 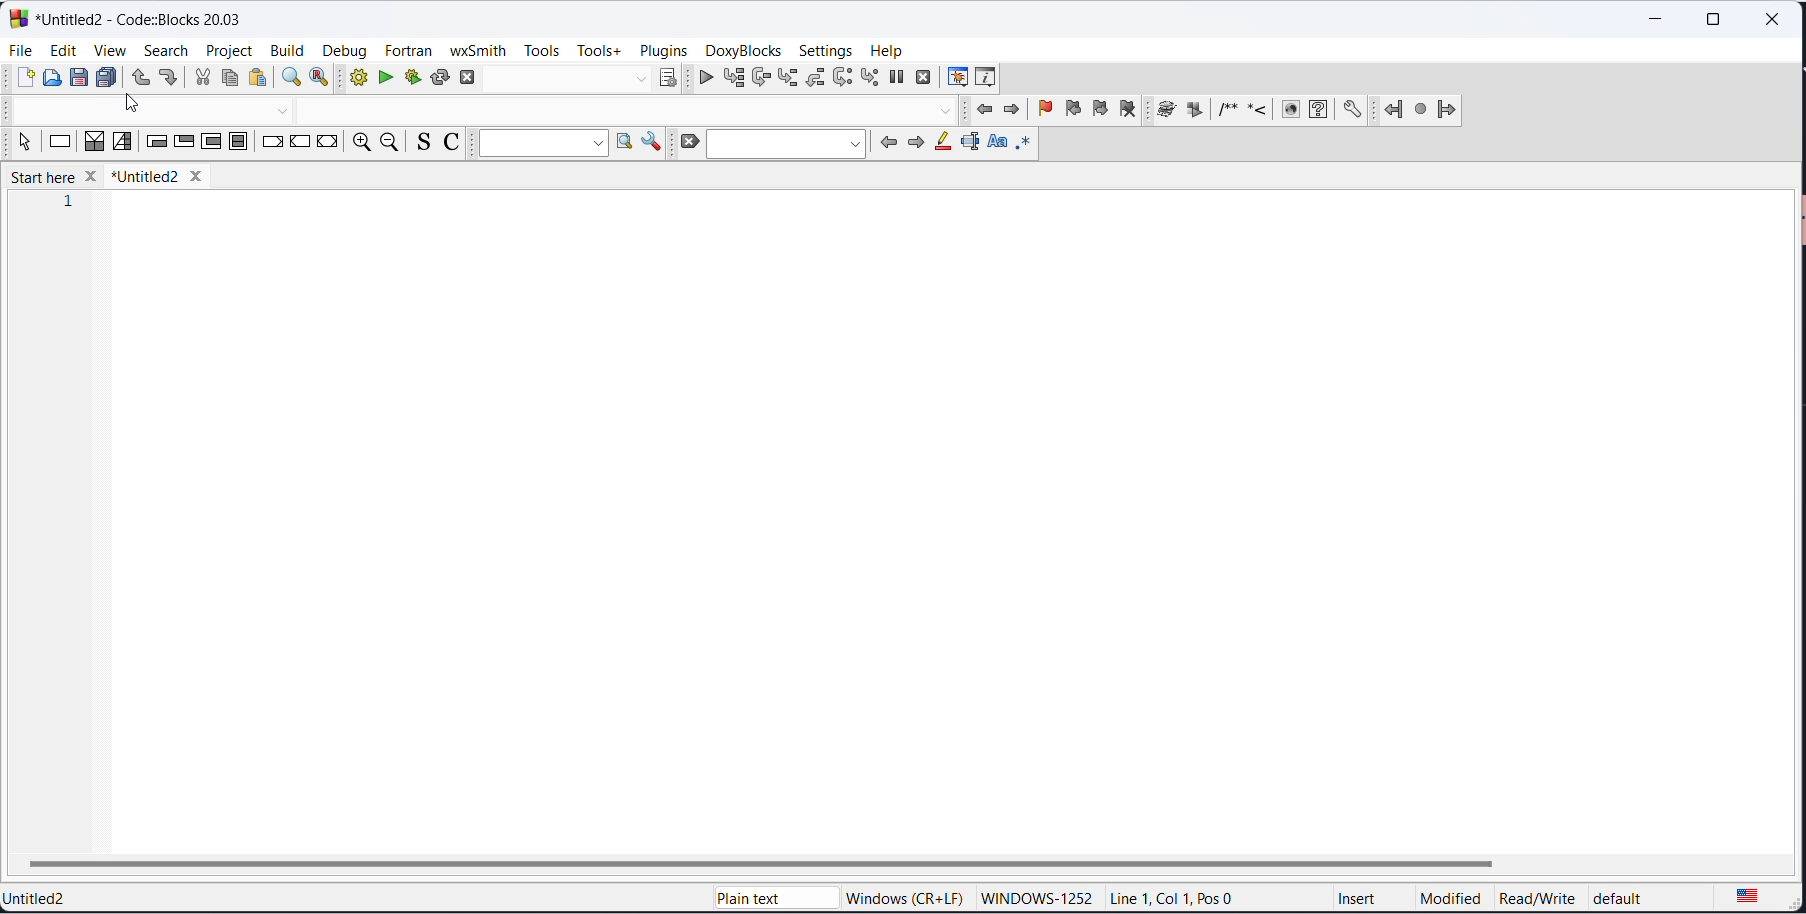 I want to click on highlight, so click(x=943, y=146).